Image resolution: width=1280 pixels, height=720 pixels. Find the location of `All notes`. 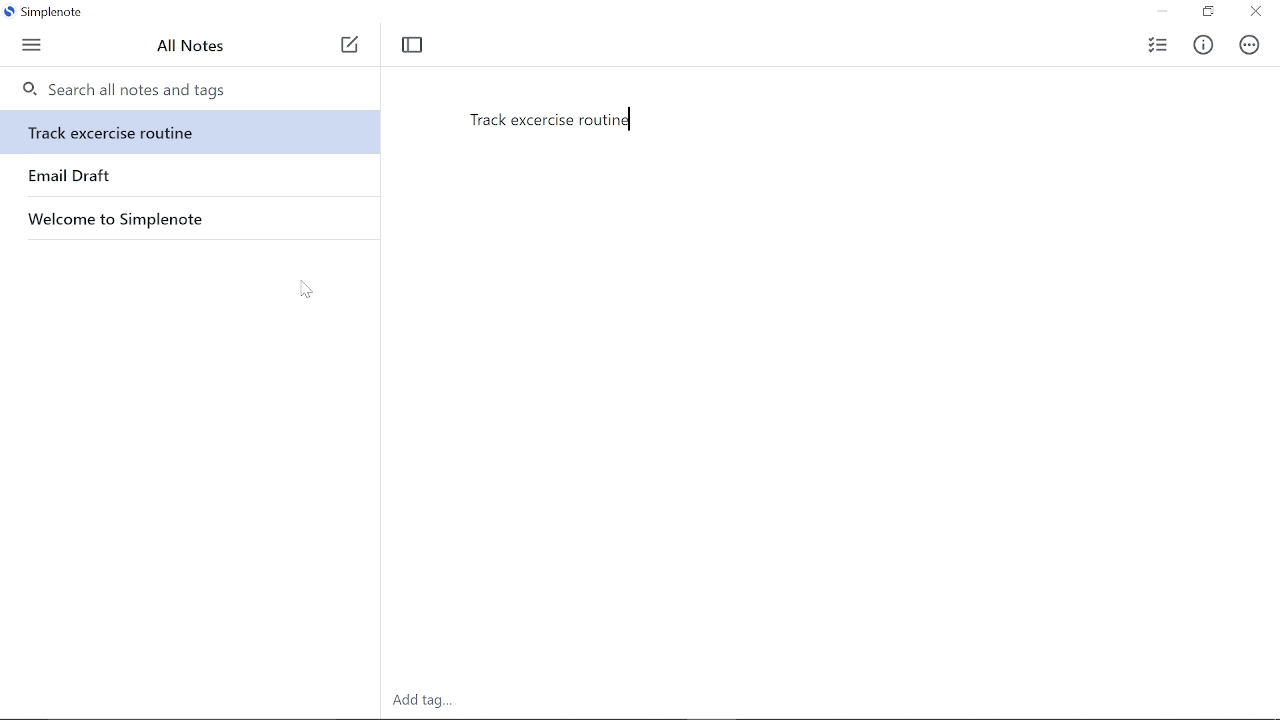

All notes is located at coordinates (194, 49).